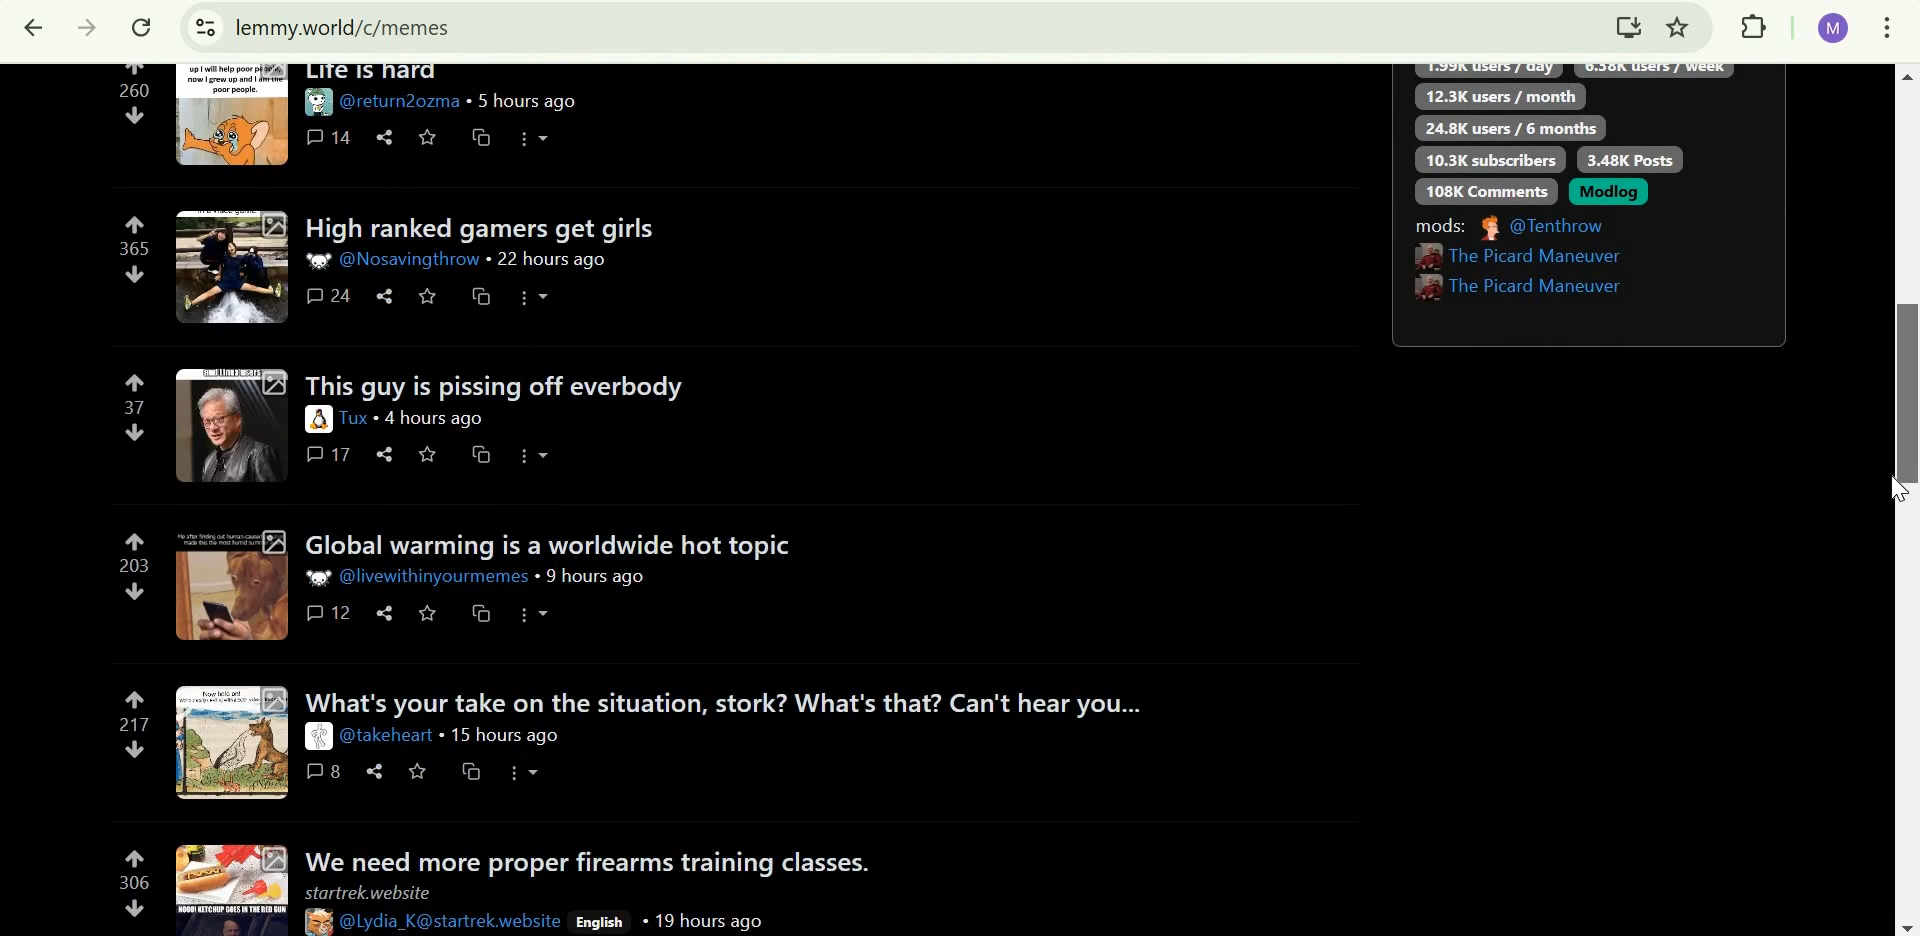  Describe the element at coordinates (428, 611) in the screenshot. I see `save` at that location.